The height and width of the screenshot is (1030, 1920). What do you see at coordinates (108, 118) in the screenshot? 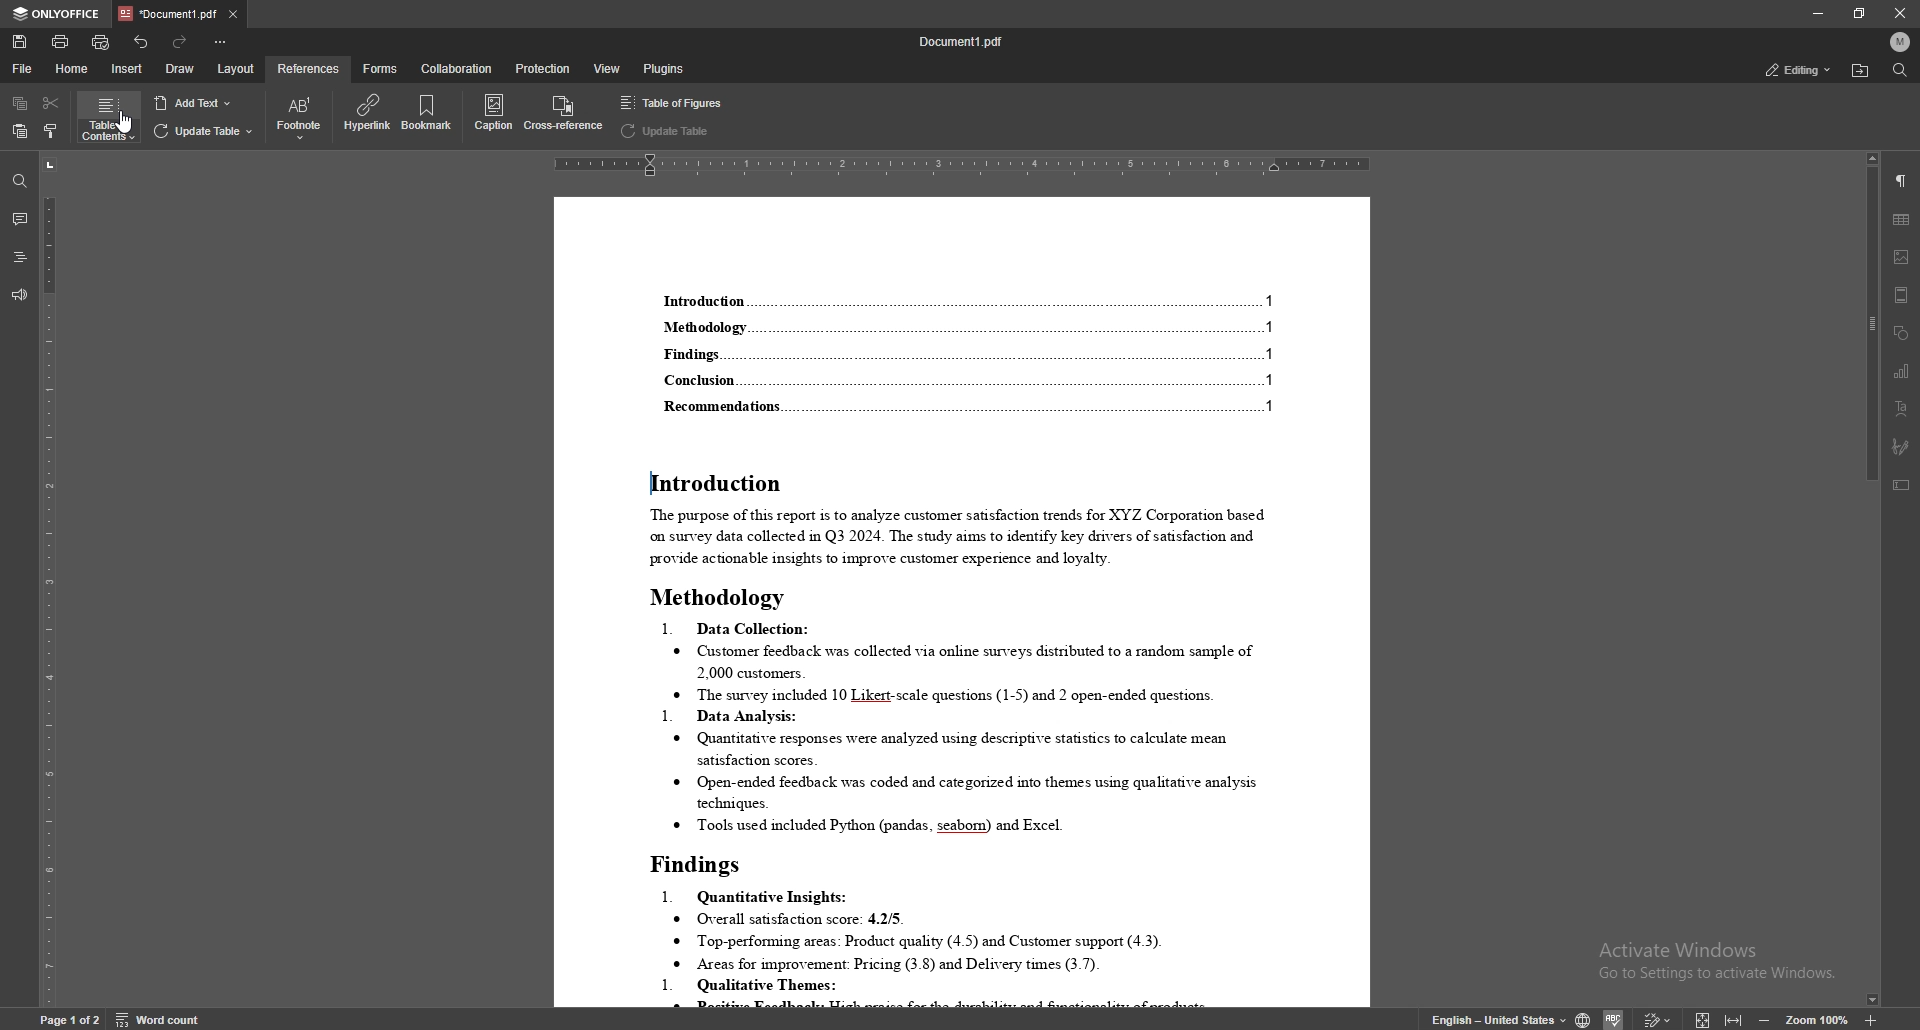
I see `table of contents` at bounding box center [108, 118].